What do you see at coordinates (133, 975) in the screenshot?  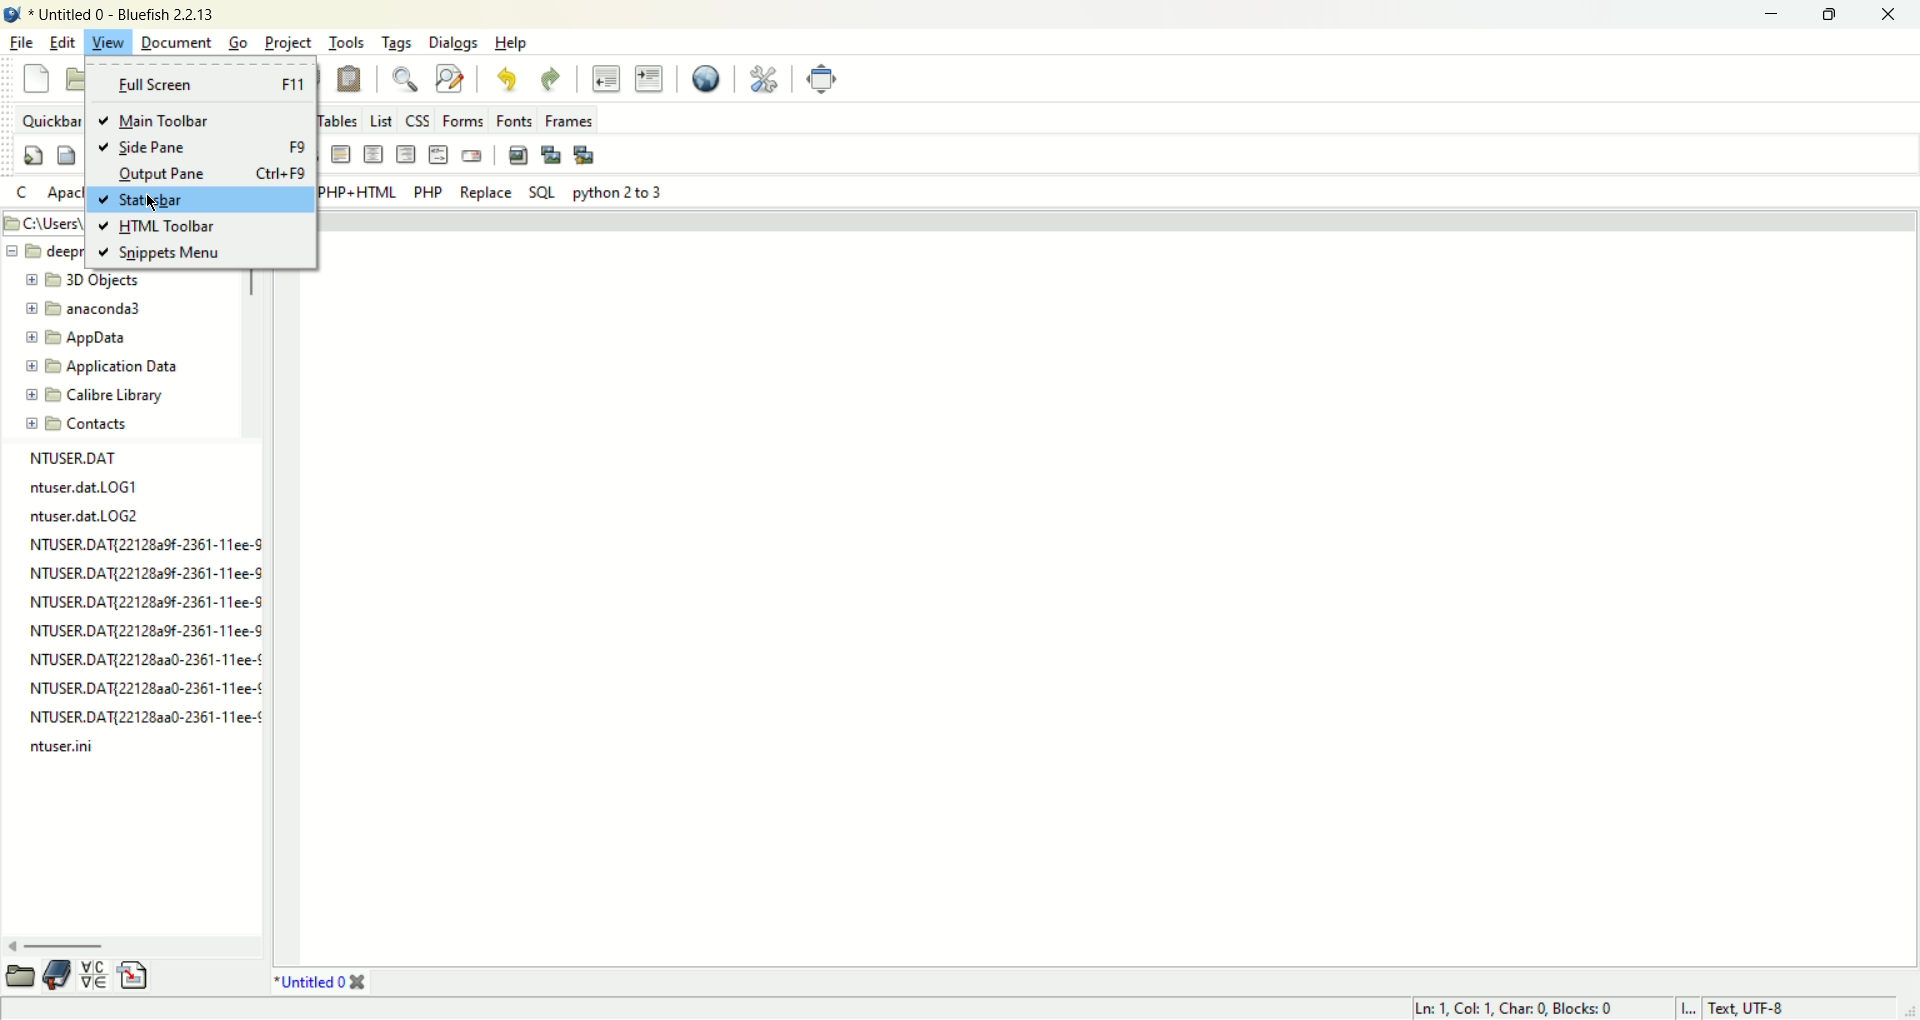 I see `snippets` at bounding box center [133, 975].